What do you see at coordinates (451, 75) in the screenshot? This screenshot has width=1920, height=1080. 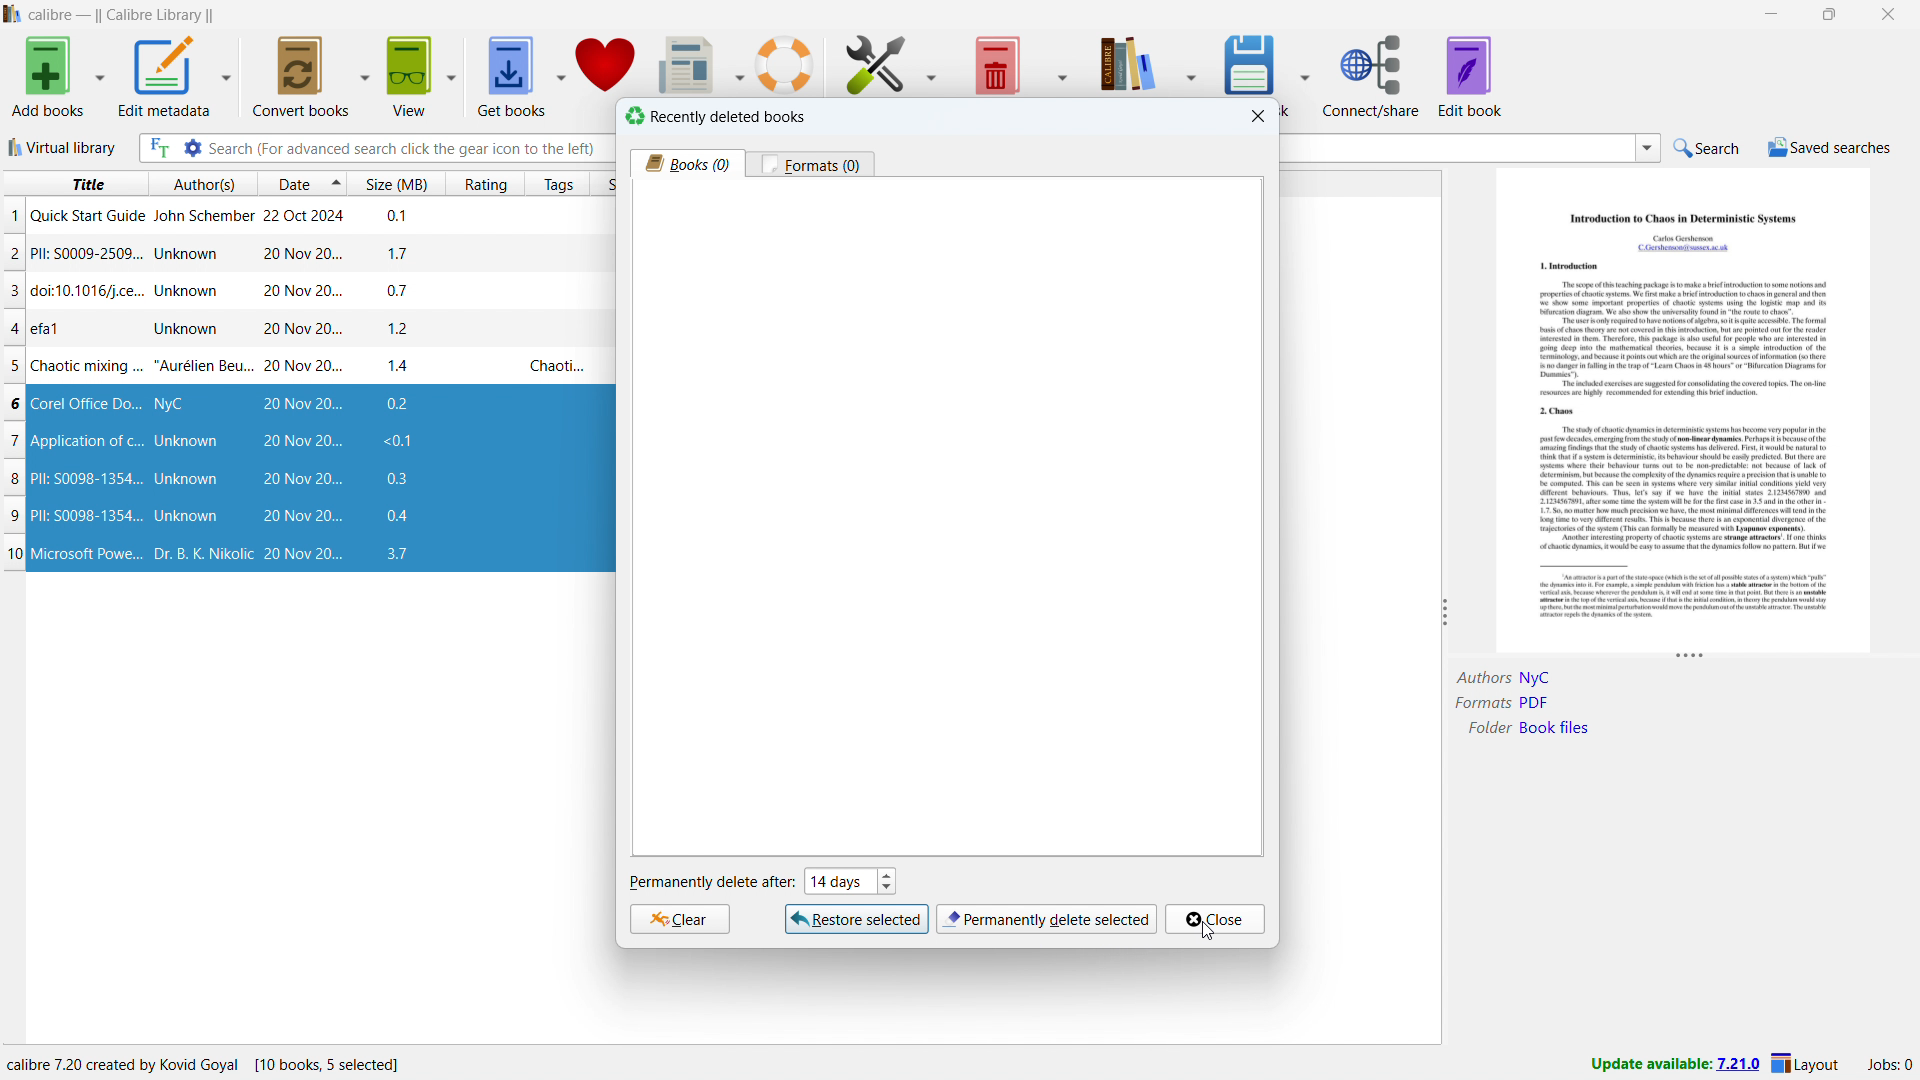 I see `view options` at bounding box center [451, 75].